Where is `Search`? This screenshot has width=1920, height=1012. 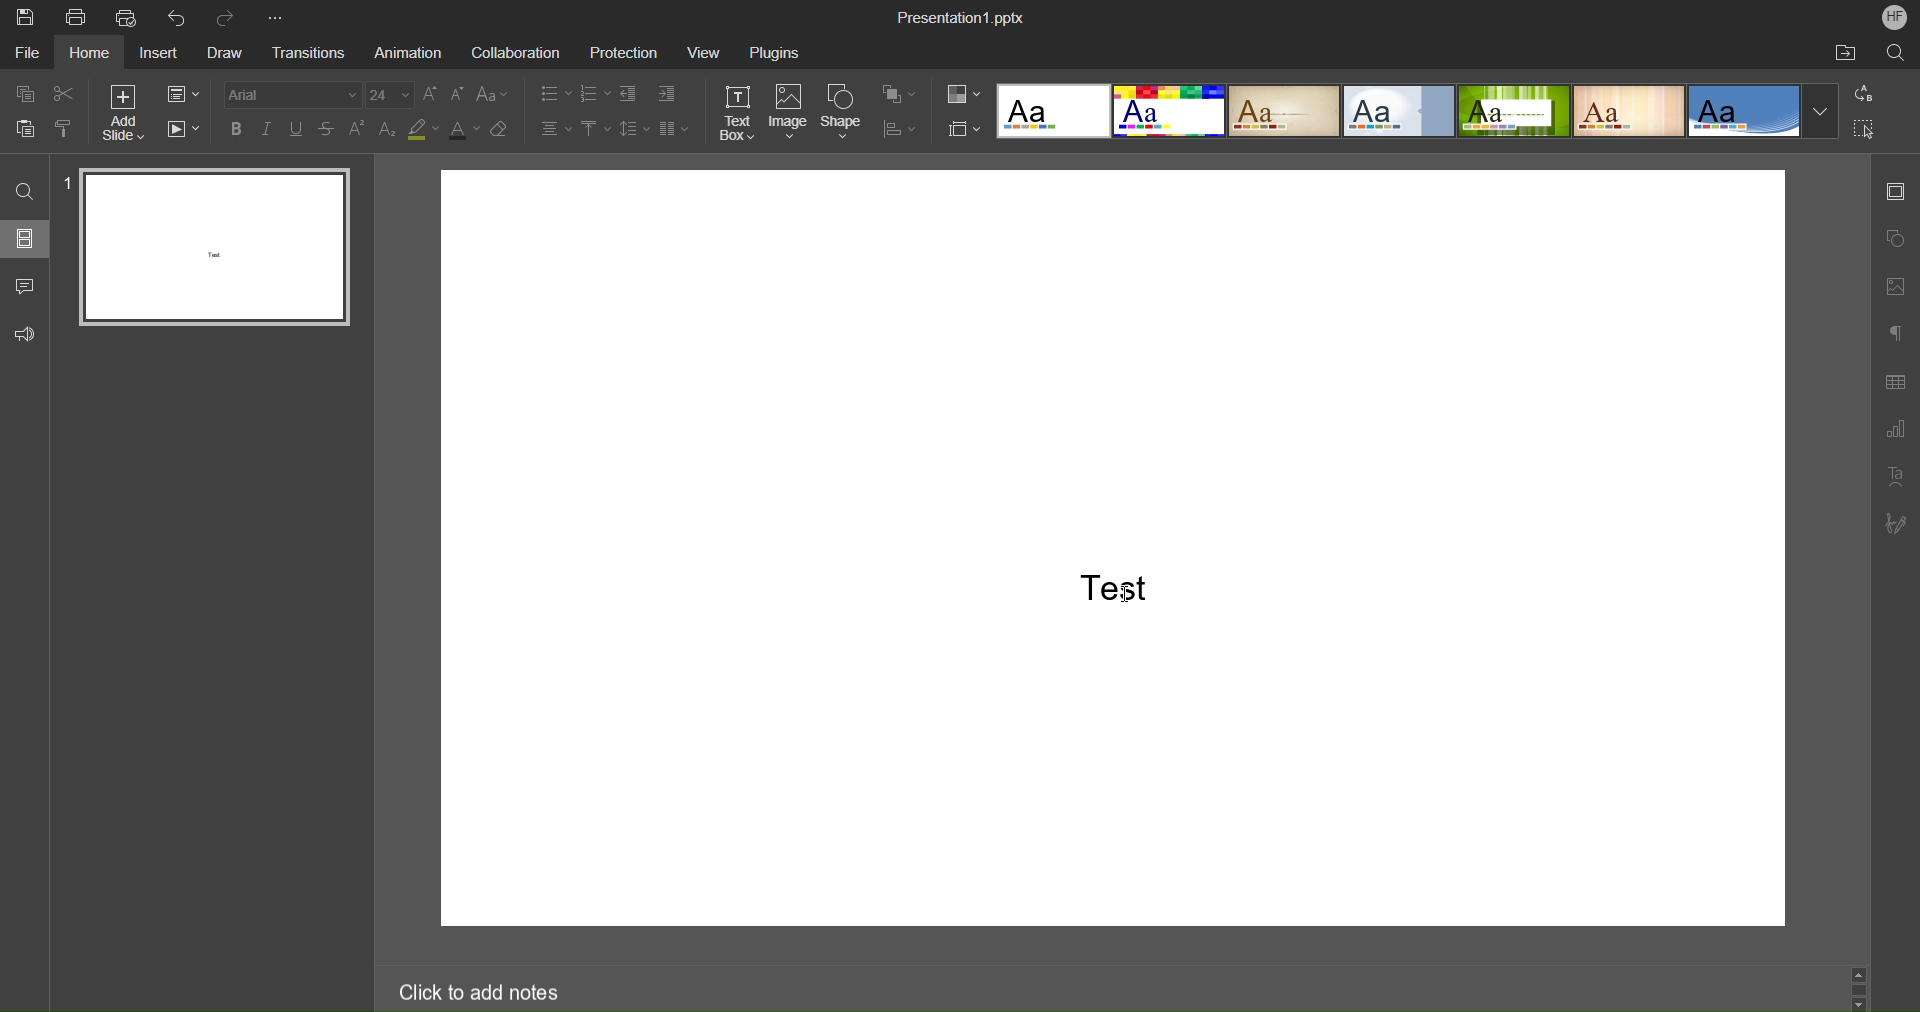
Search is located at coordinates (23, 186).